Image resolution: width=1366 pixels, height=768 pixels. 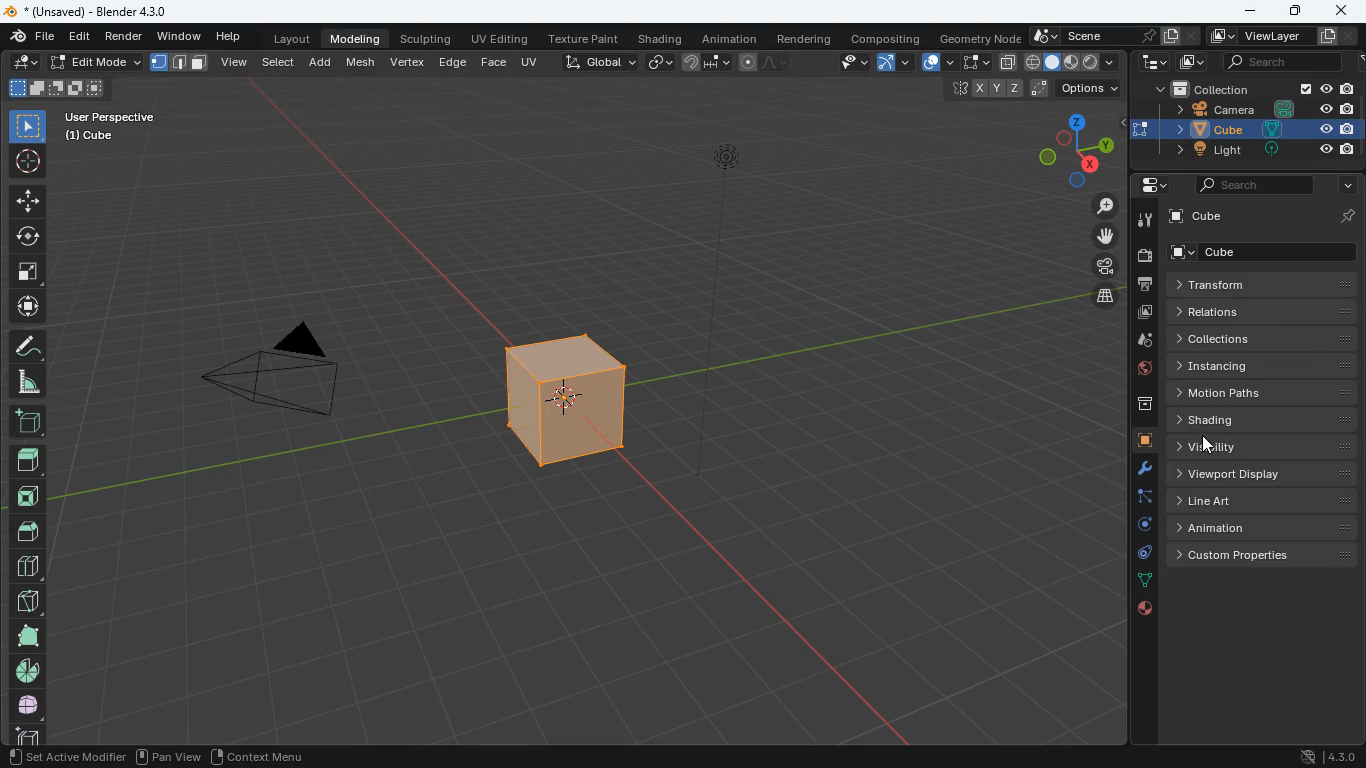 What do you see at coordinates (407, 65) in the screenshot?
I see `vertex` at bounding box center [407, 65].